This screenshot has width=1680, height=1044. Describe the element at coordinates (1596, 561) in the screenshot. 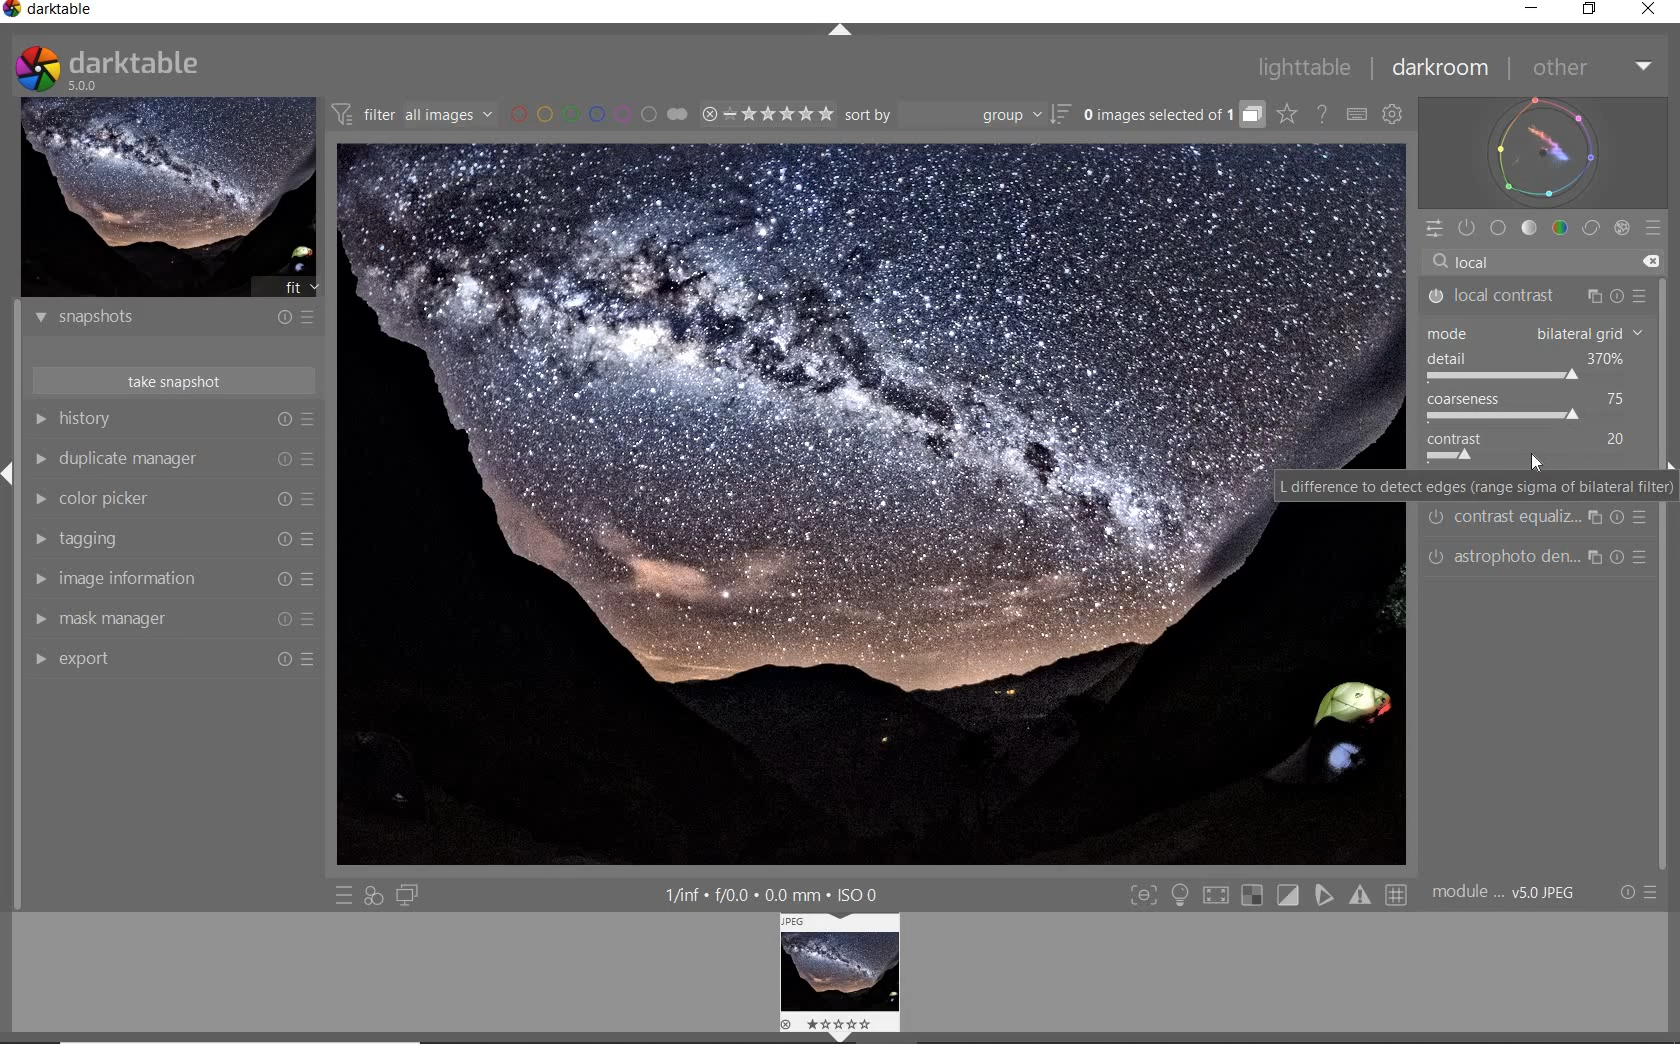

I see `multiple instance actions` at that location.